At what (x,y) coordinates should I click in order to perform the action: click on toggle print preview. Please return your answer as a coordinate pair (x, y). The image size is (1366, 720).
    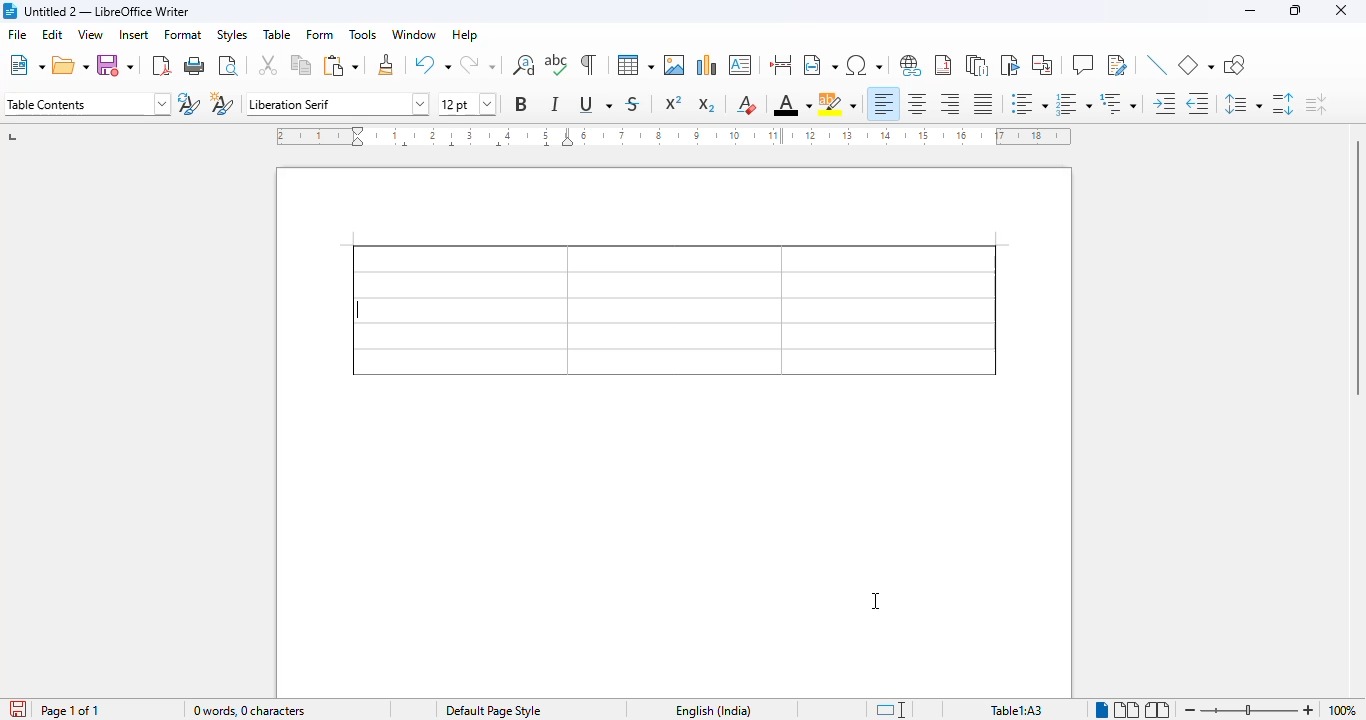
    Looking at the image, I should click on (229, 65).